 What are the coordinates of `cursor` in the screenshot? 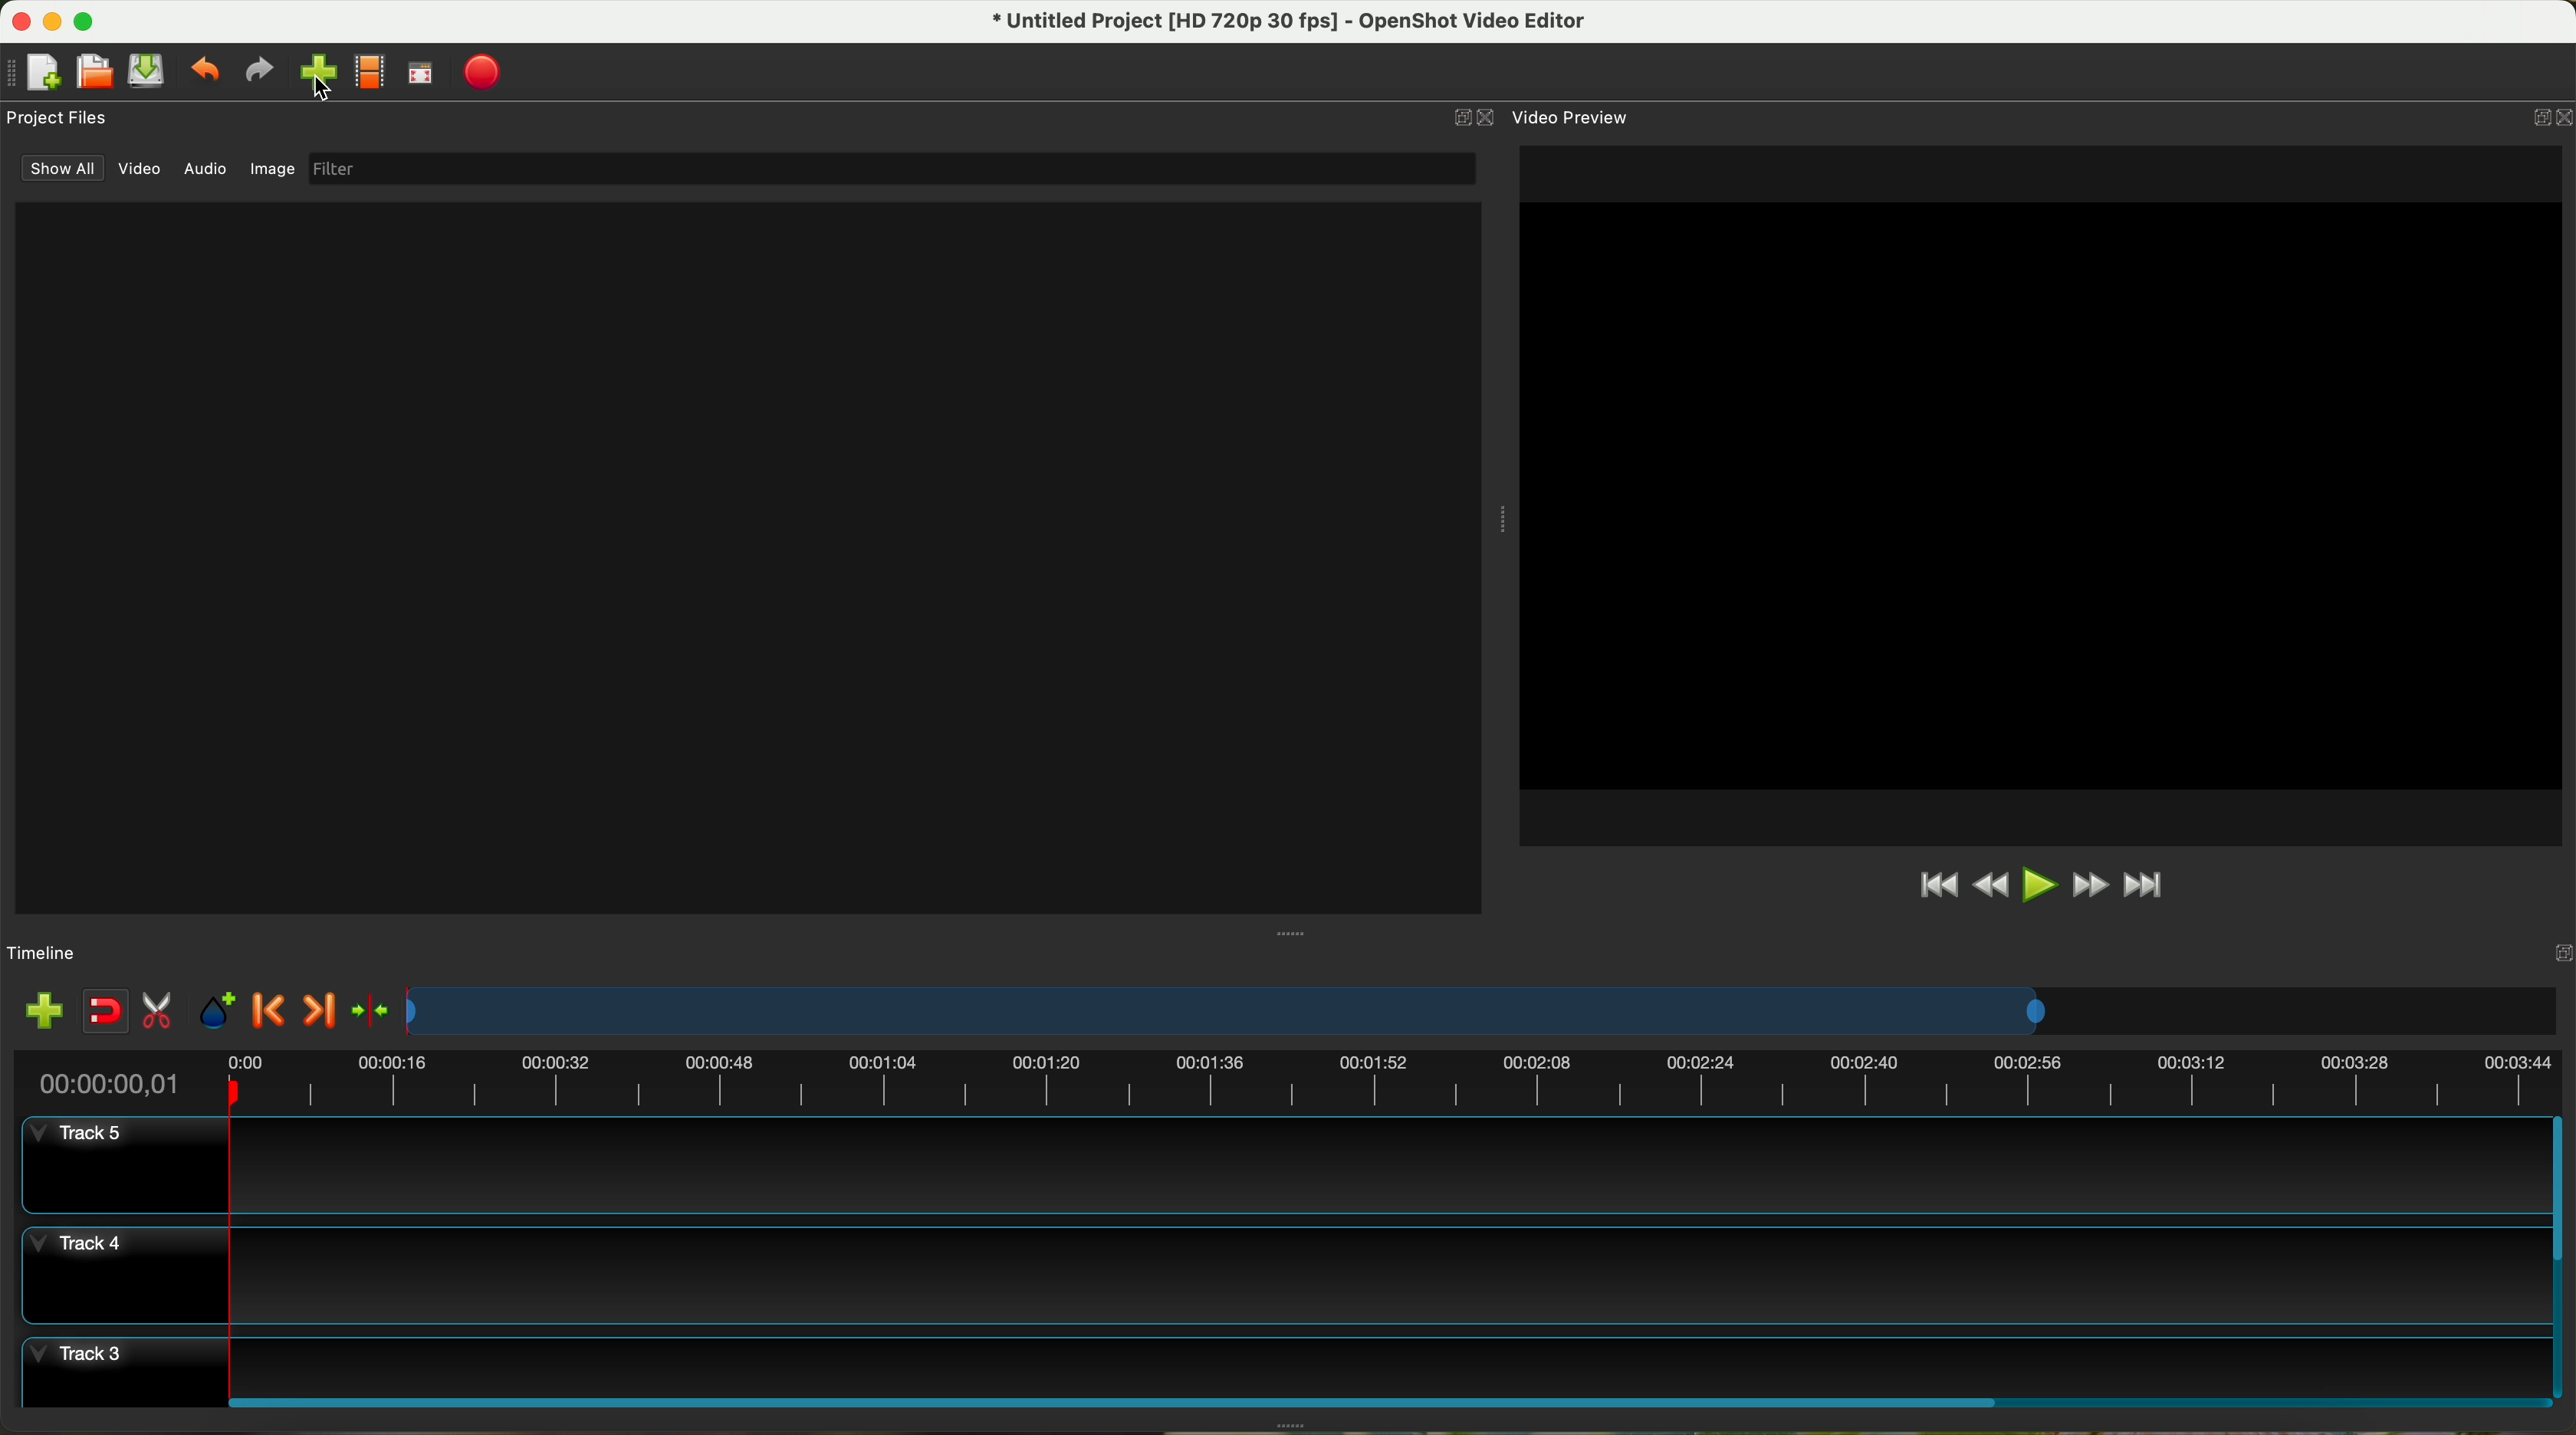 It's located at (322, 96).